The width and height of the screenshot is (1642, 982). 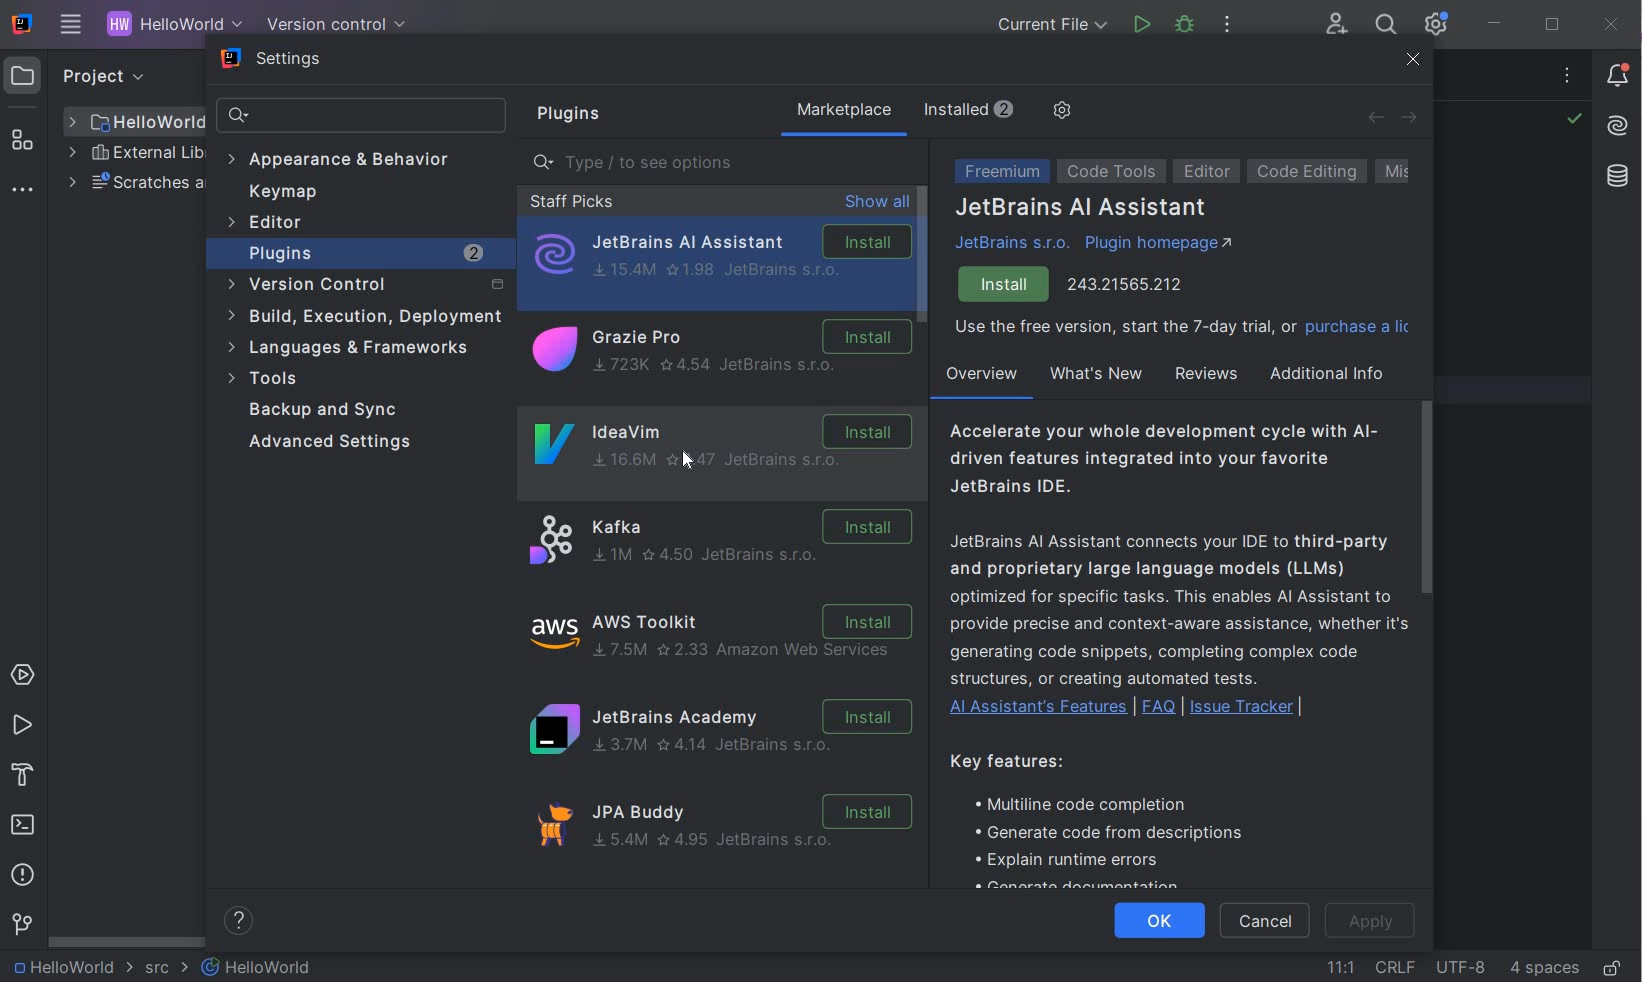 I want to click on JetBrains ACADEMY Installation, so click(x=718, y=731).